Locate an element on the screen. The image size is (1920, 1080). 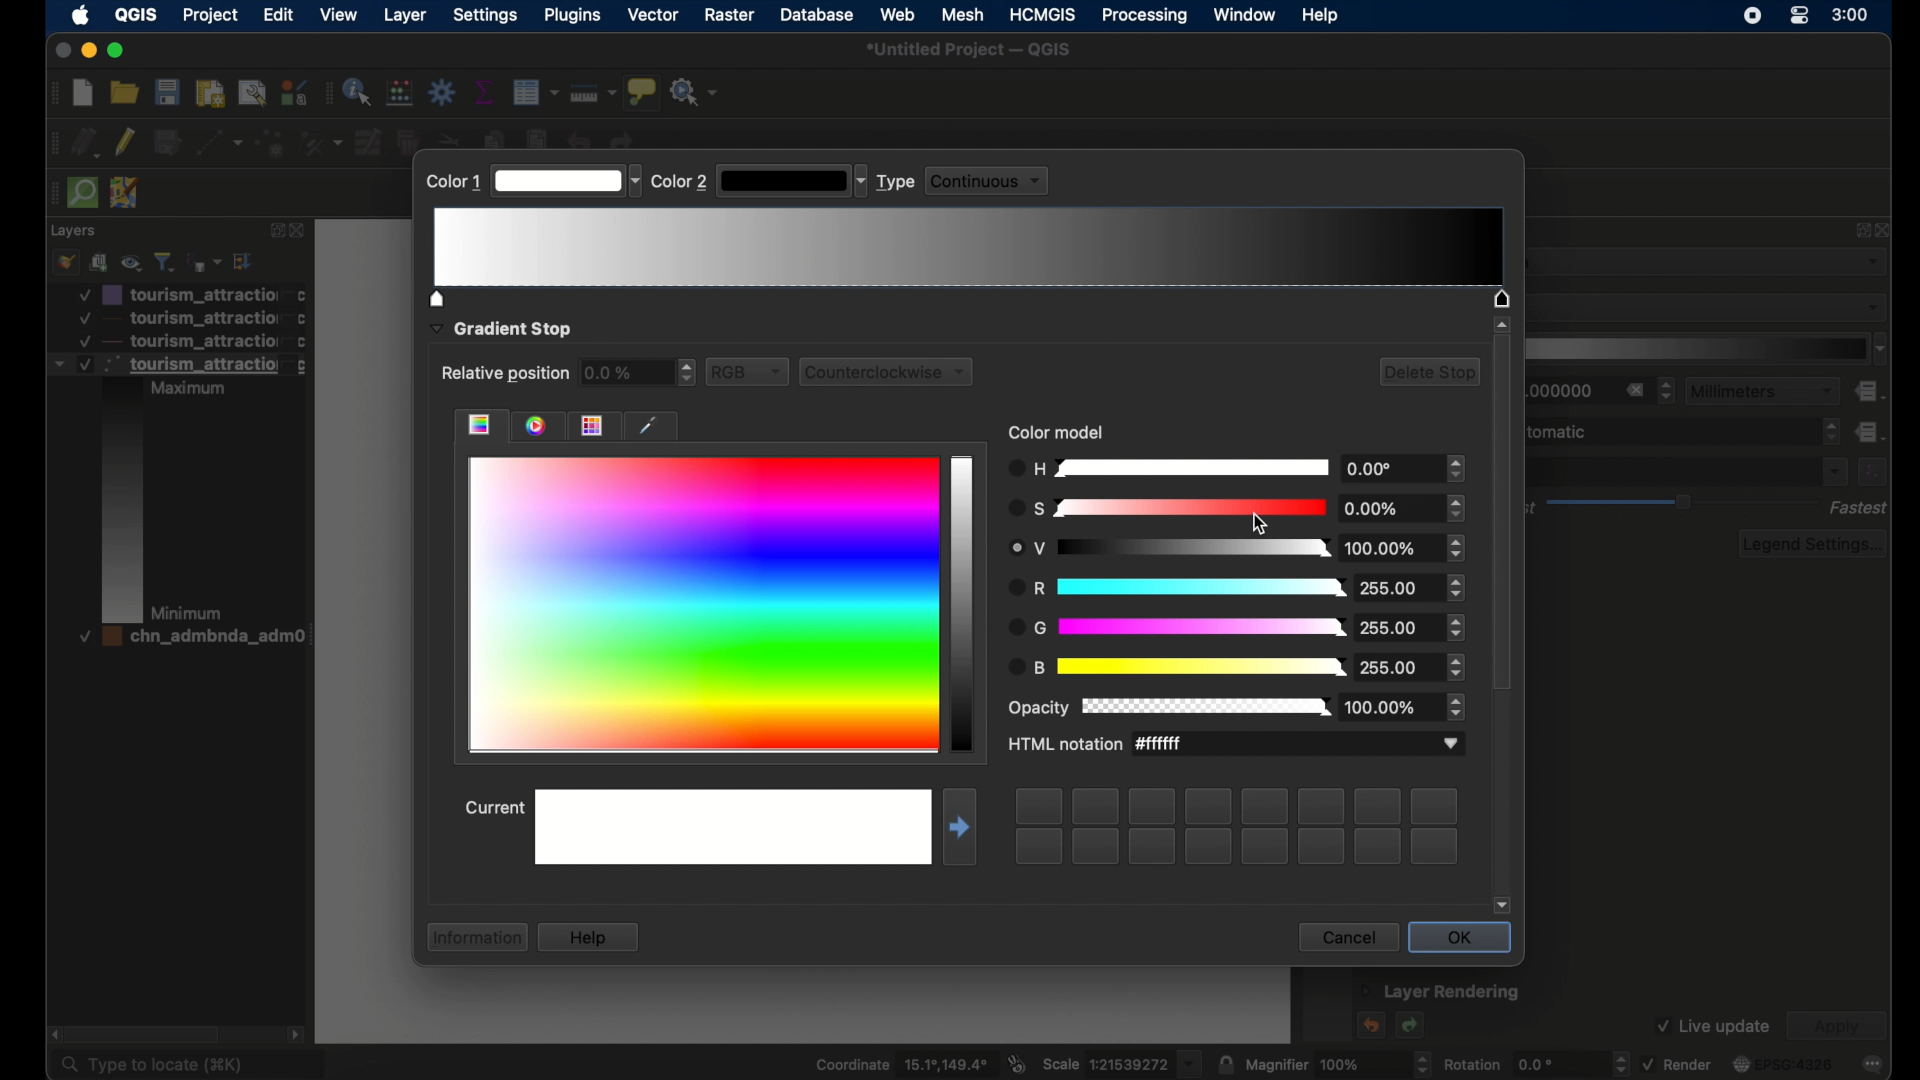
blank  preview is located at coordinates (731, 826).